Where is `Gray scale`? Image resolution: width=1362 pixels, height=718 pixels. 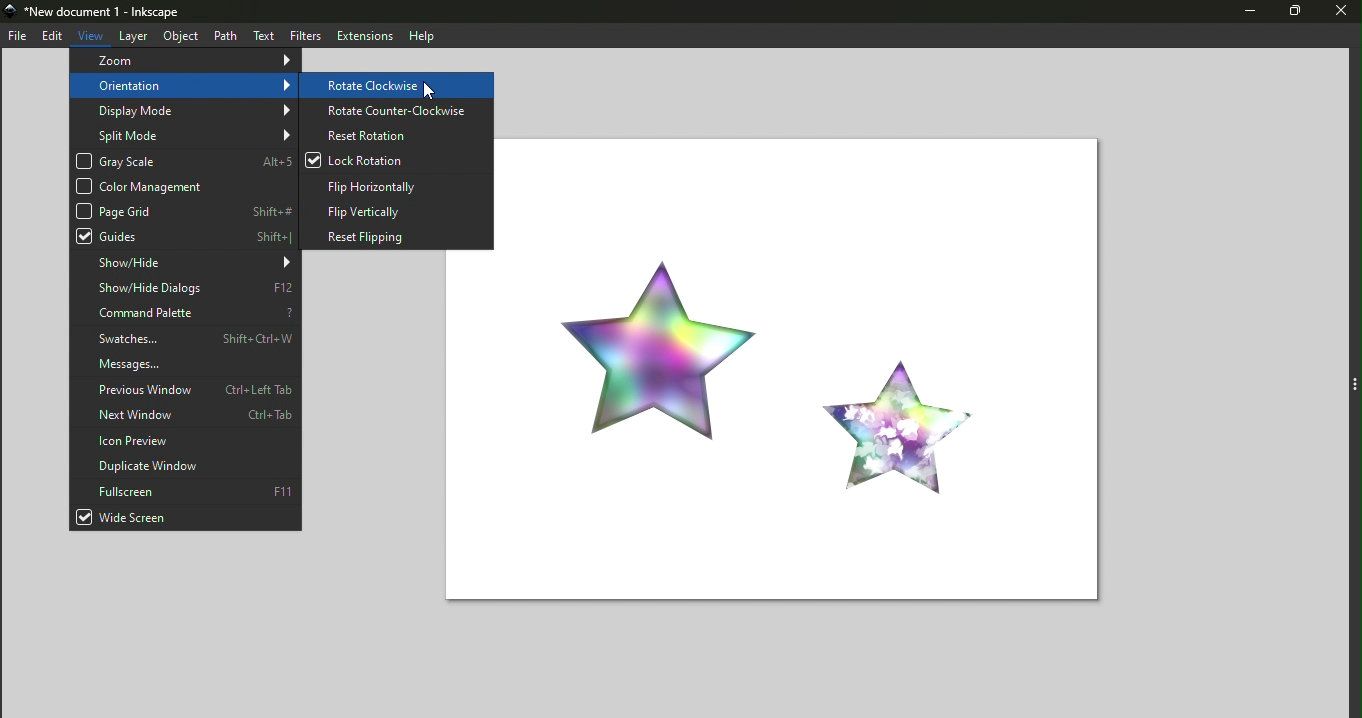
Gray scale is located at coordinates (184, 162).